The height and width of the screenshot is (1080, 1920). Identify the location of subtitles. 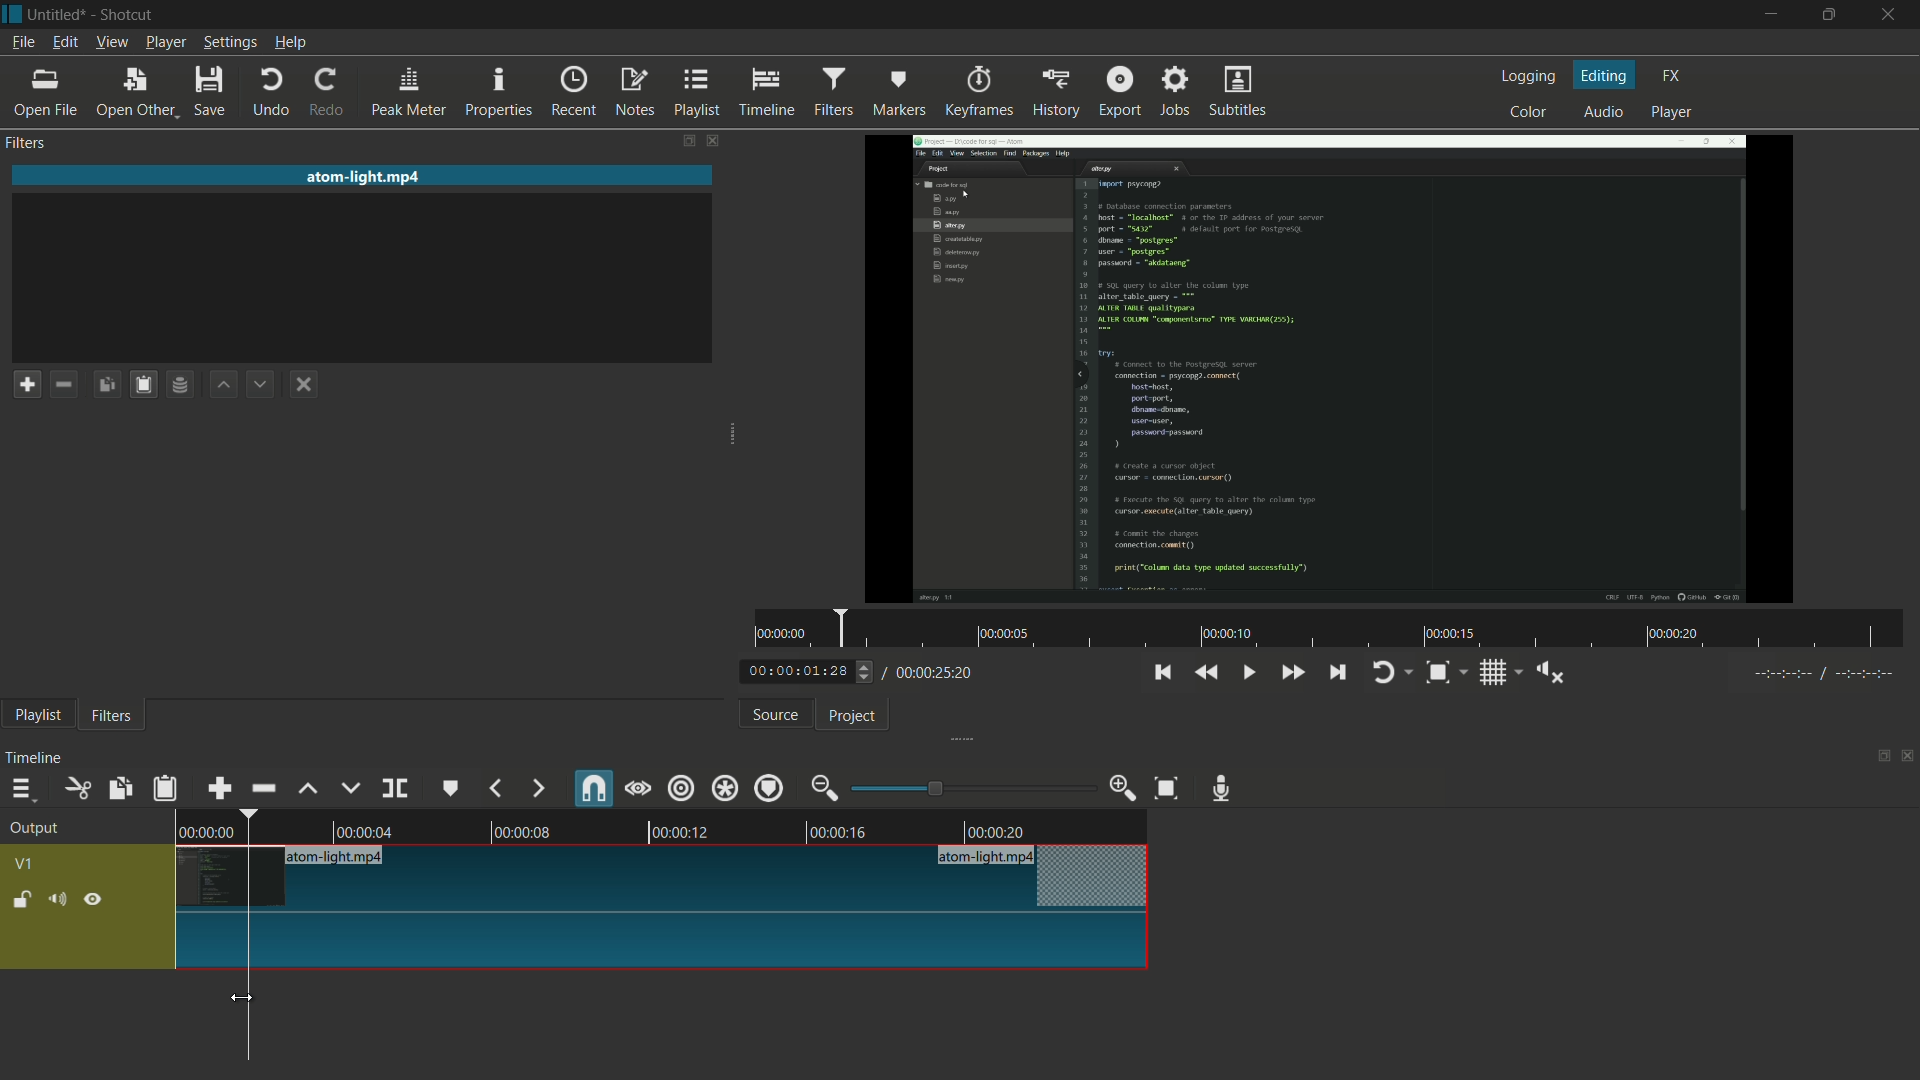
(1241, 93).